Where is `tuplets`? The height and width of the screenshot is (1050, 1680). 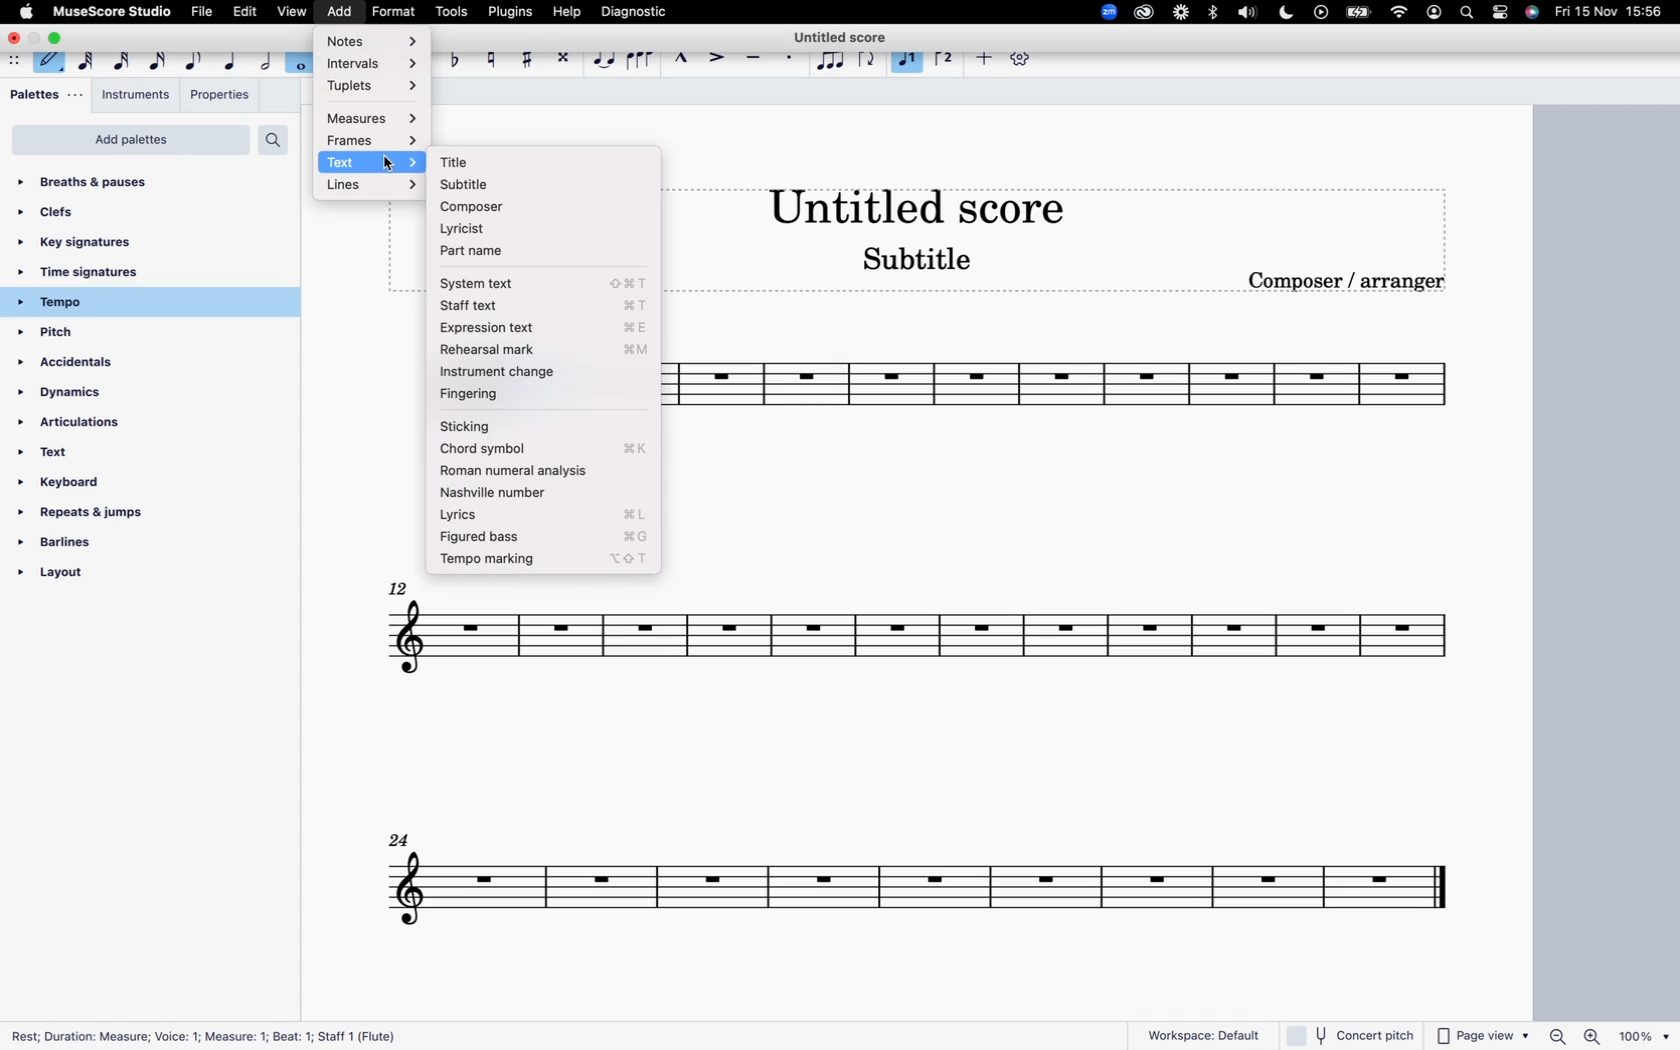
tuplets is located at coordinates (372, 89).